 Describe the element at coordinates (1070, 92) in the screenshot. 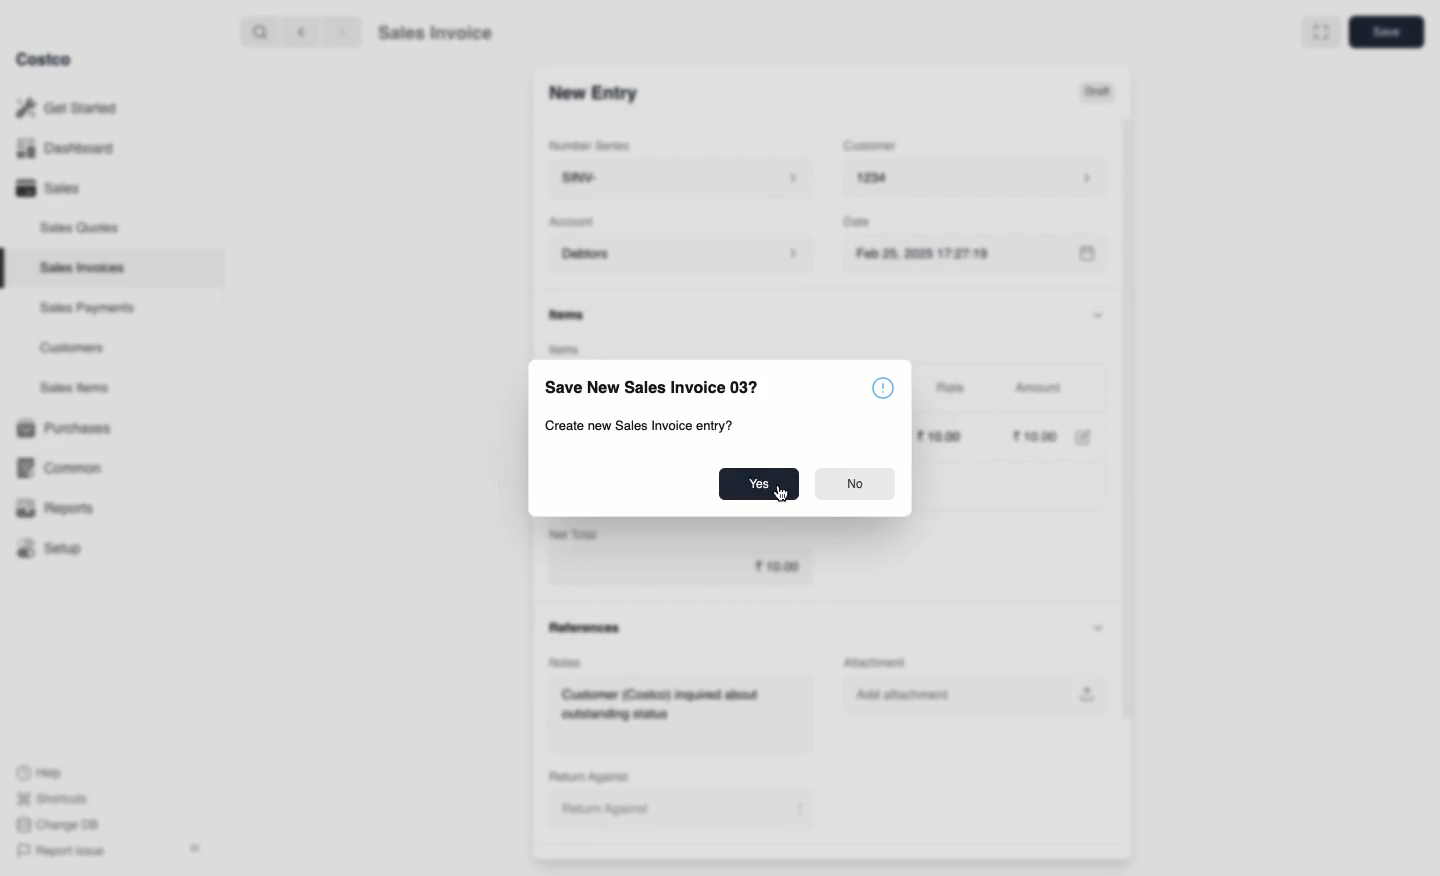

I see `Draft` at that location.